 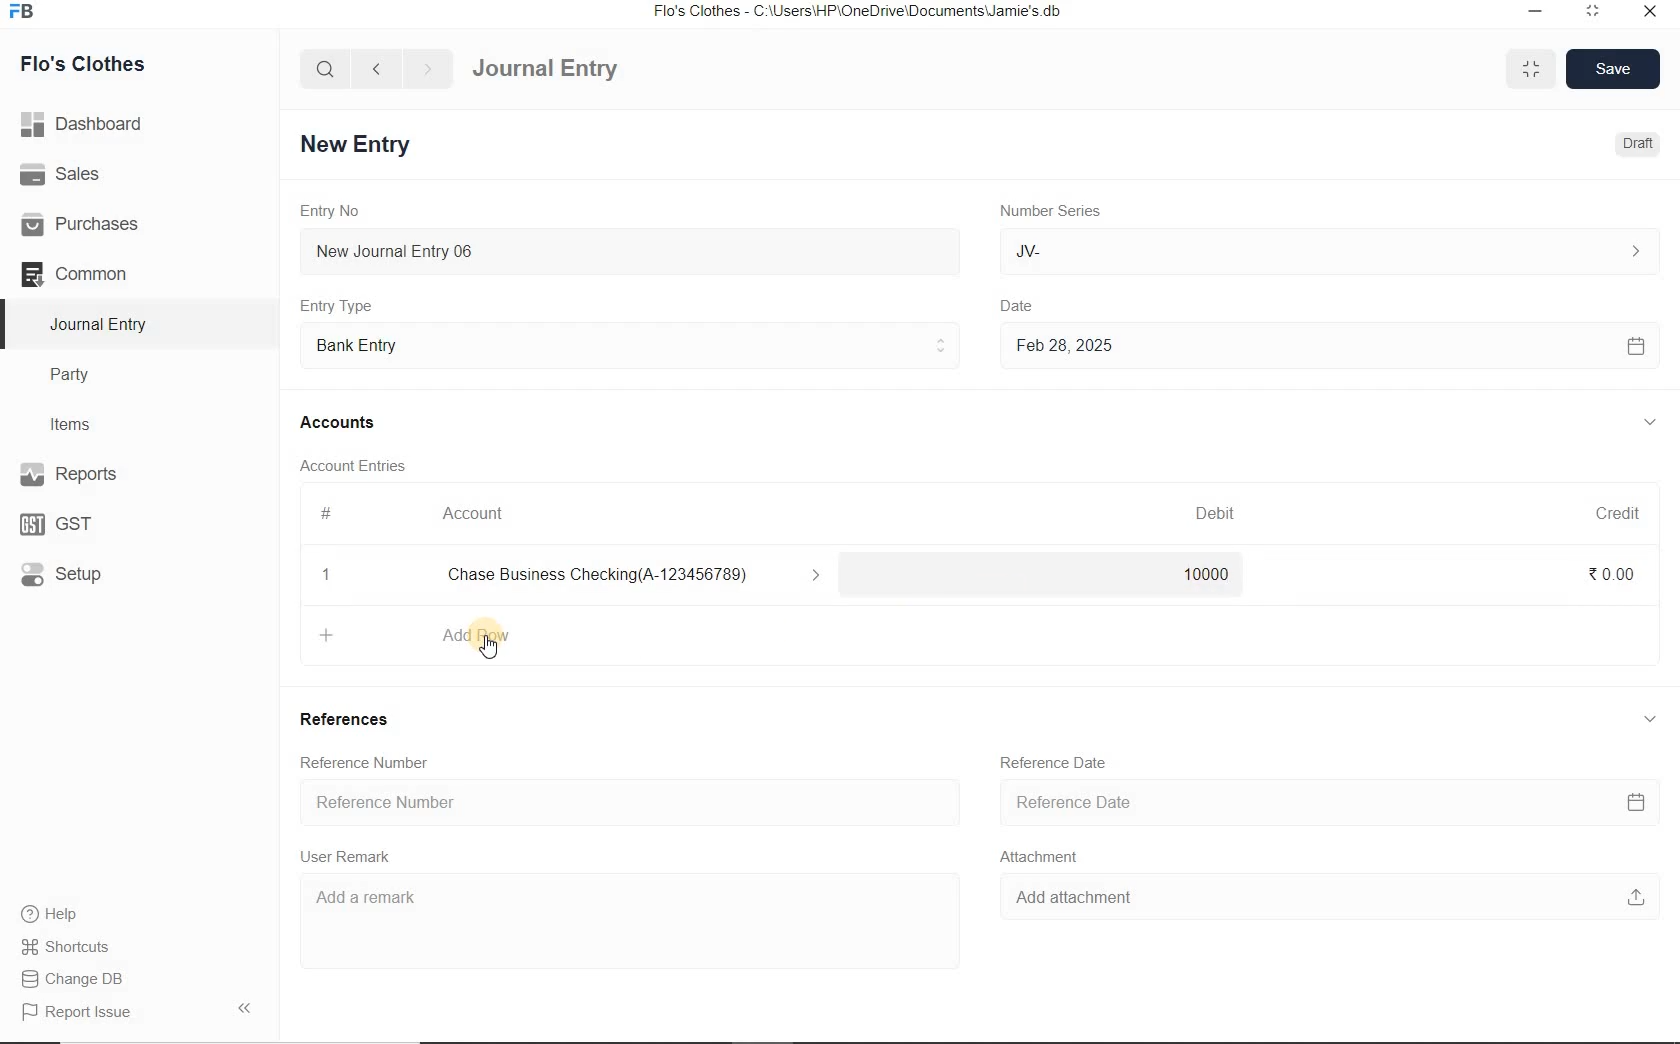 I want to click on Debit, so click(x=1217, y=513).